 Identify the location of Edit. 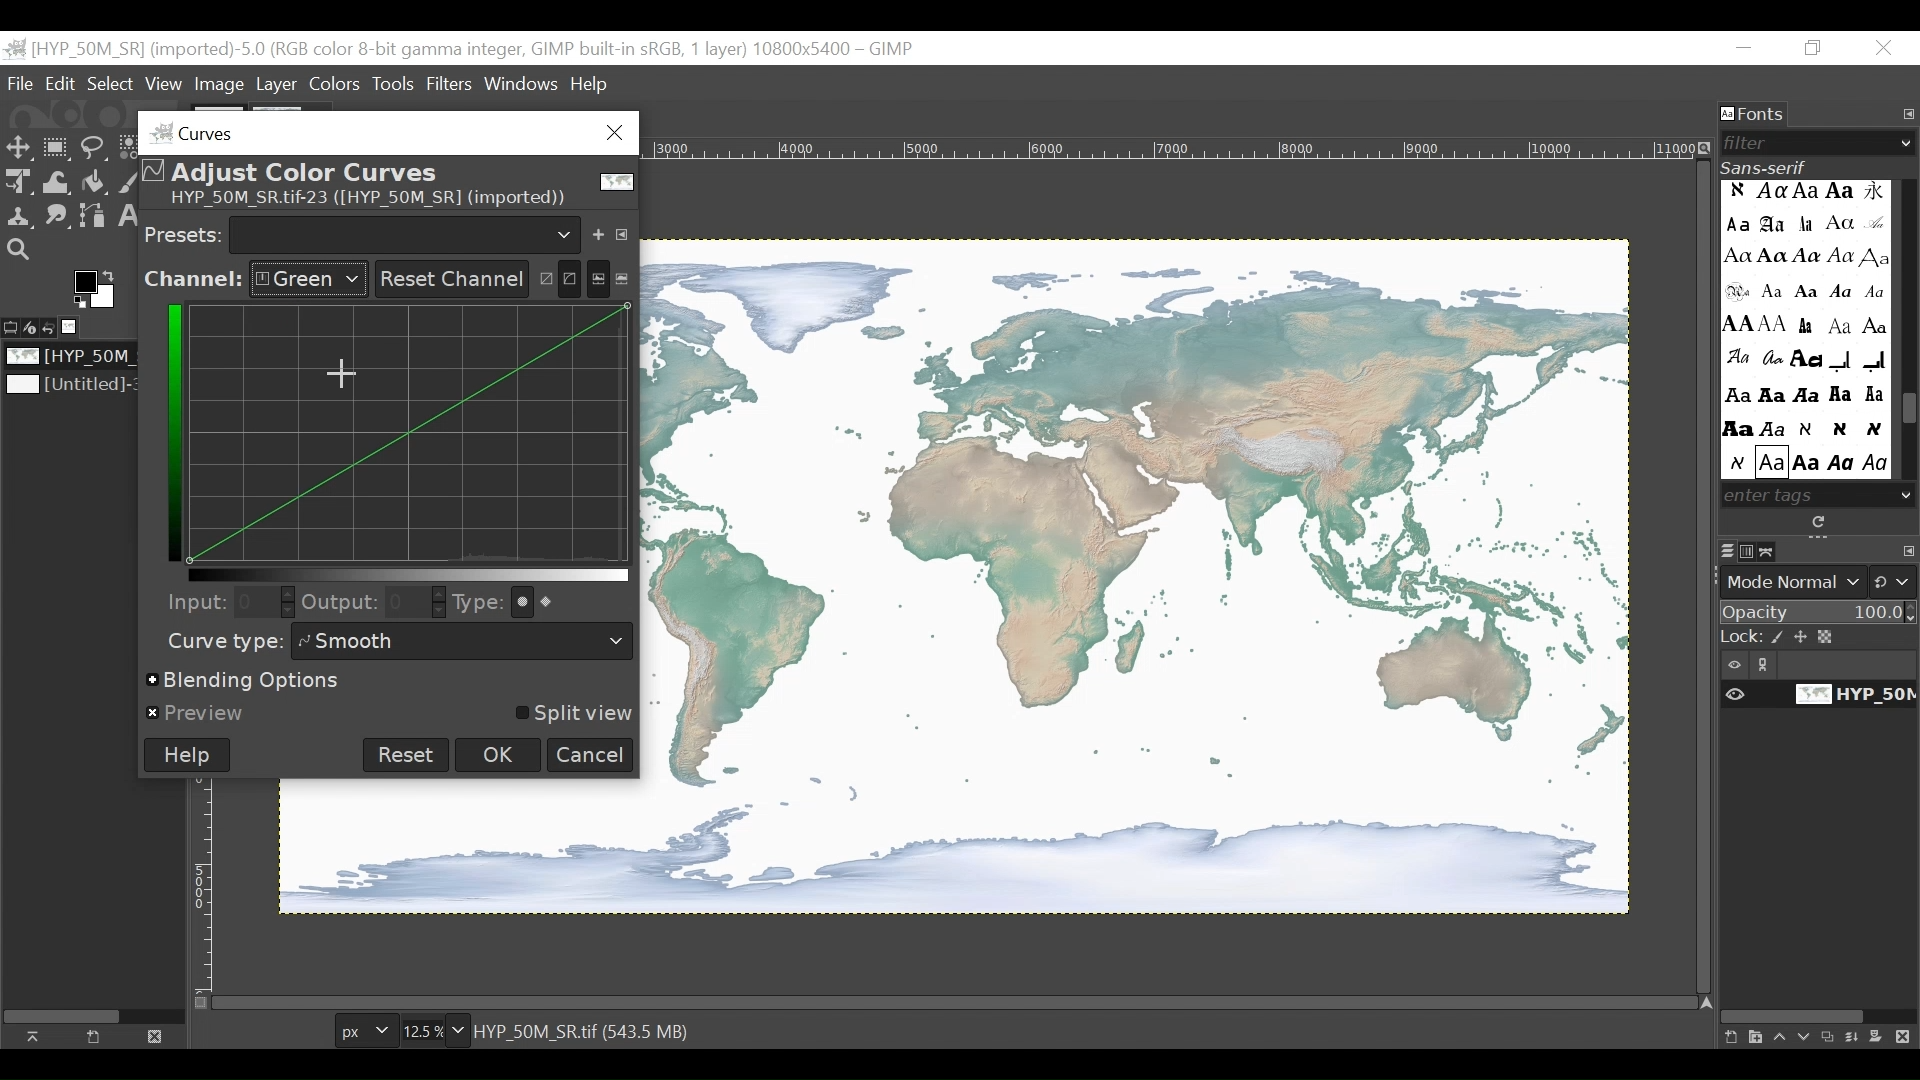
(62, 84).